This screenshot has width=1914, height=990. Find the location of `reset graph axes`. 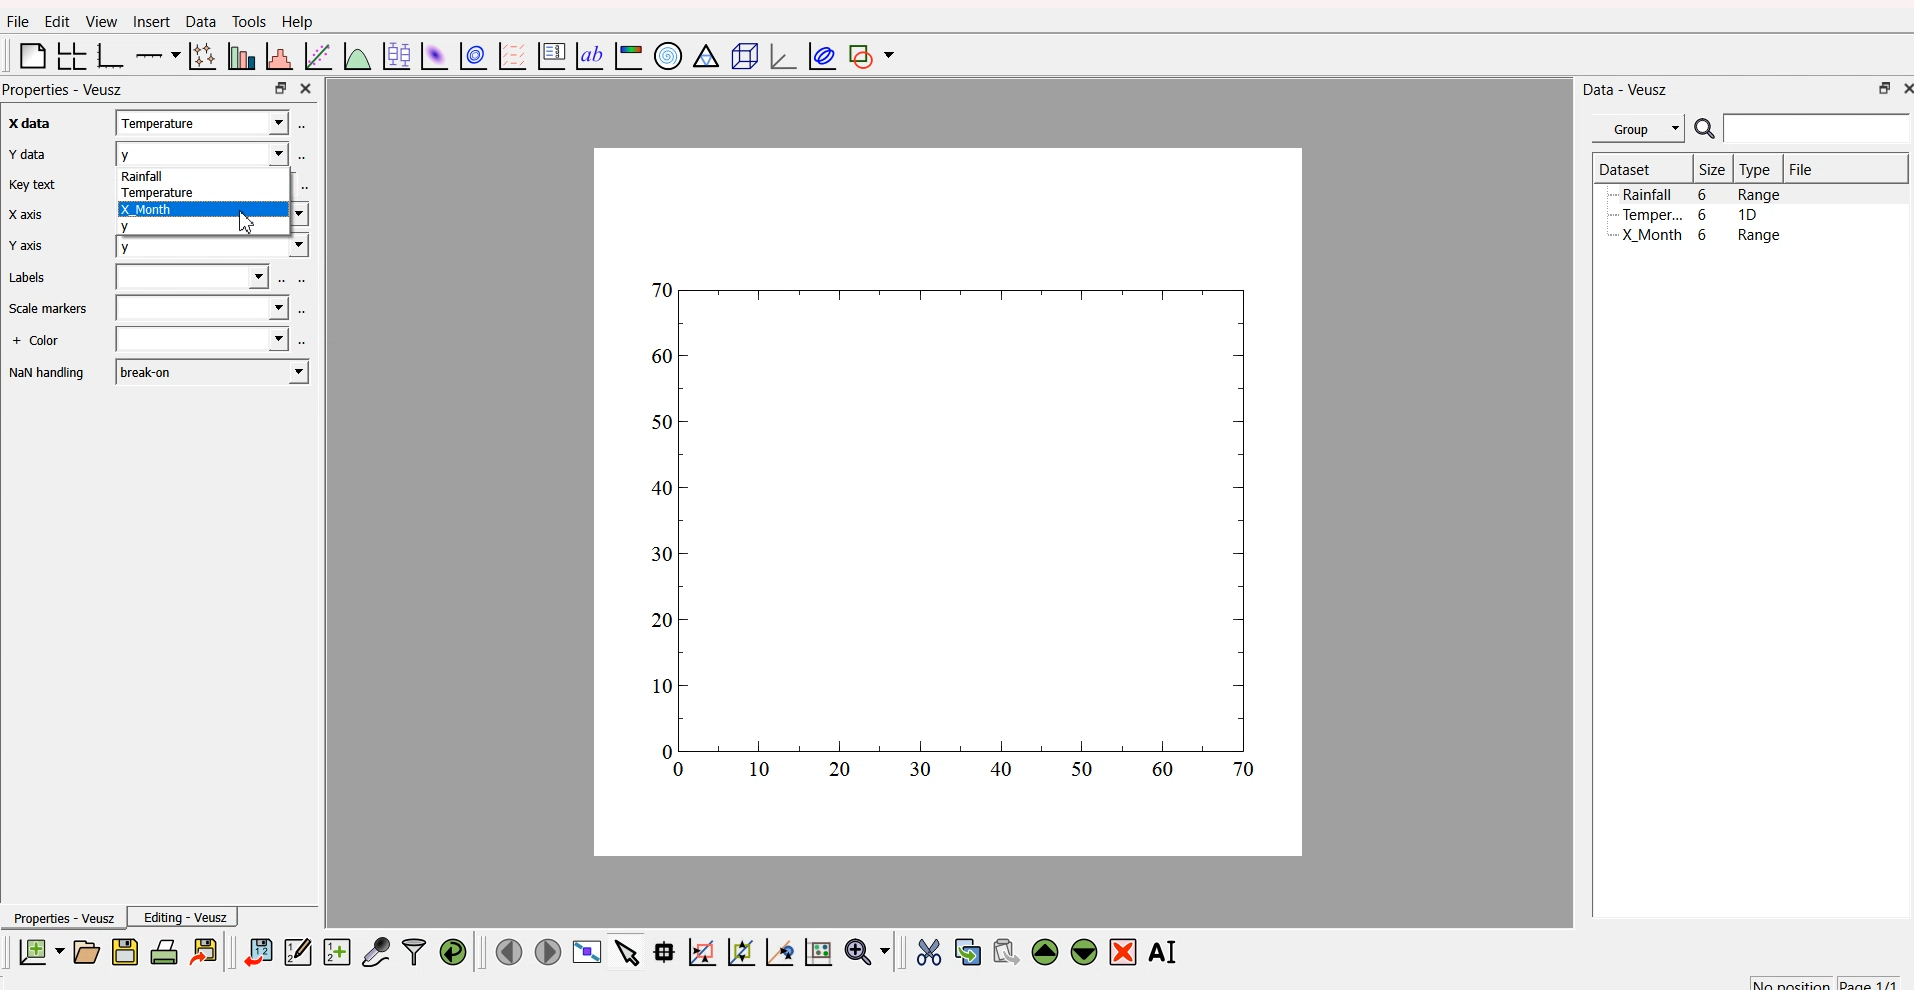

reset graph axes is located at coordinates (822, 950).